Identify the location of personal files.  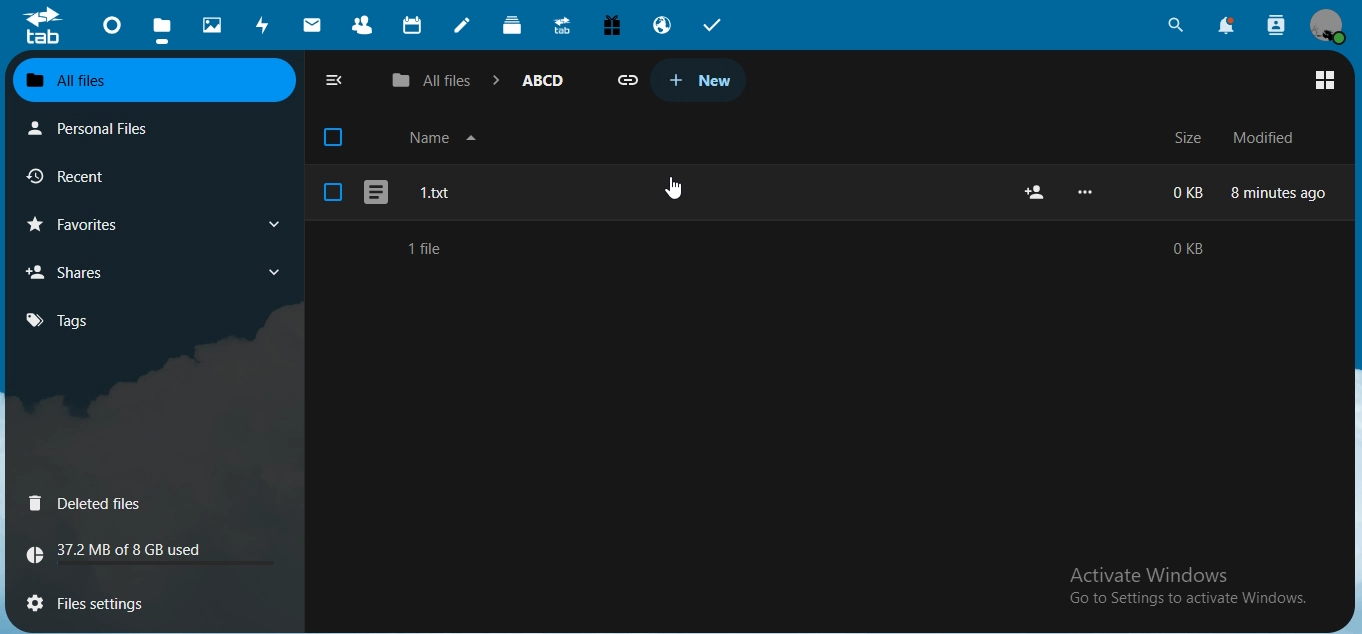
(98, 128).